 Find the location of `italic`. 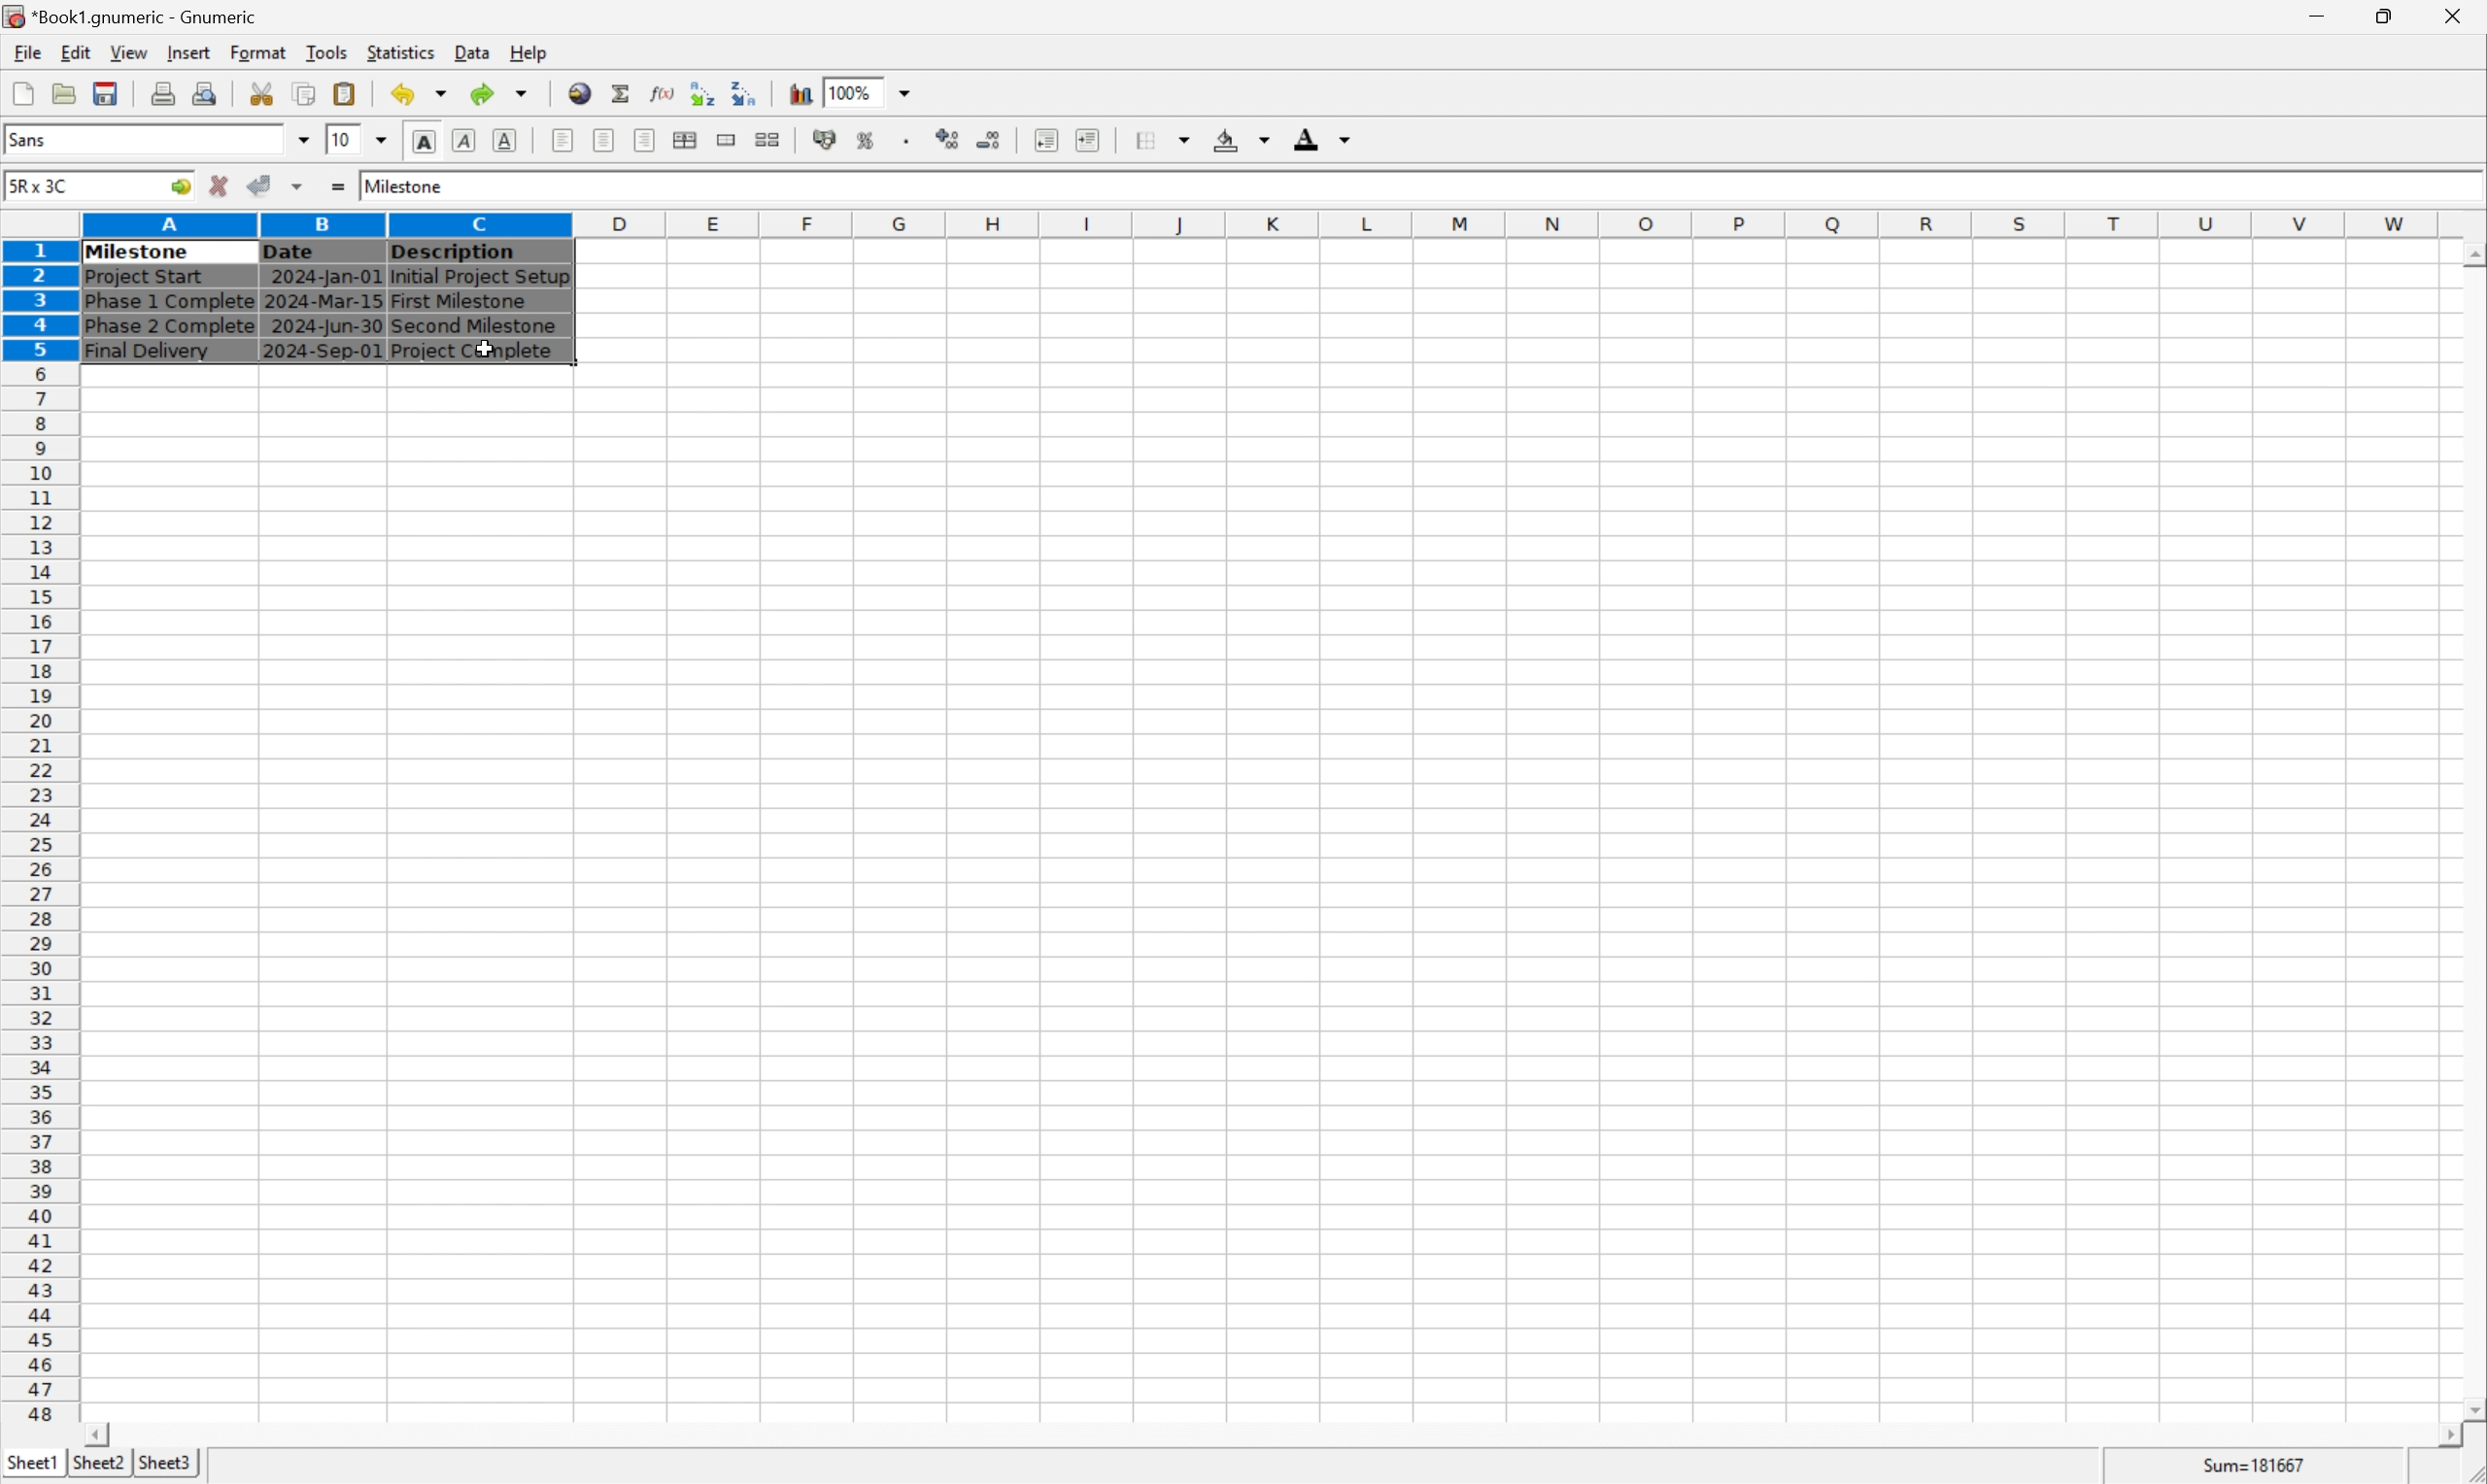

italic is located at coordinates (465, 139).